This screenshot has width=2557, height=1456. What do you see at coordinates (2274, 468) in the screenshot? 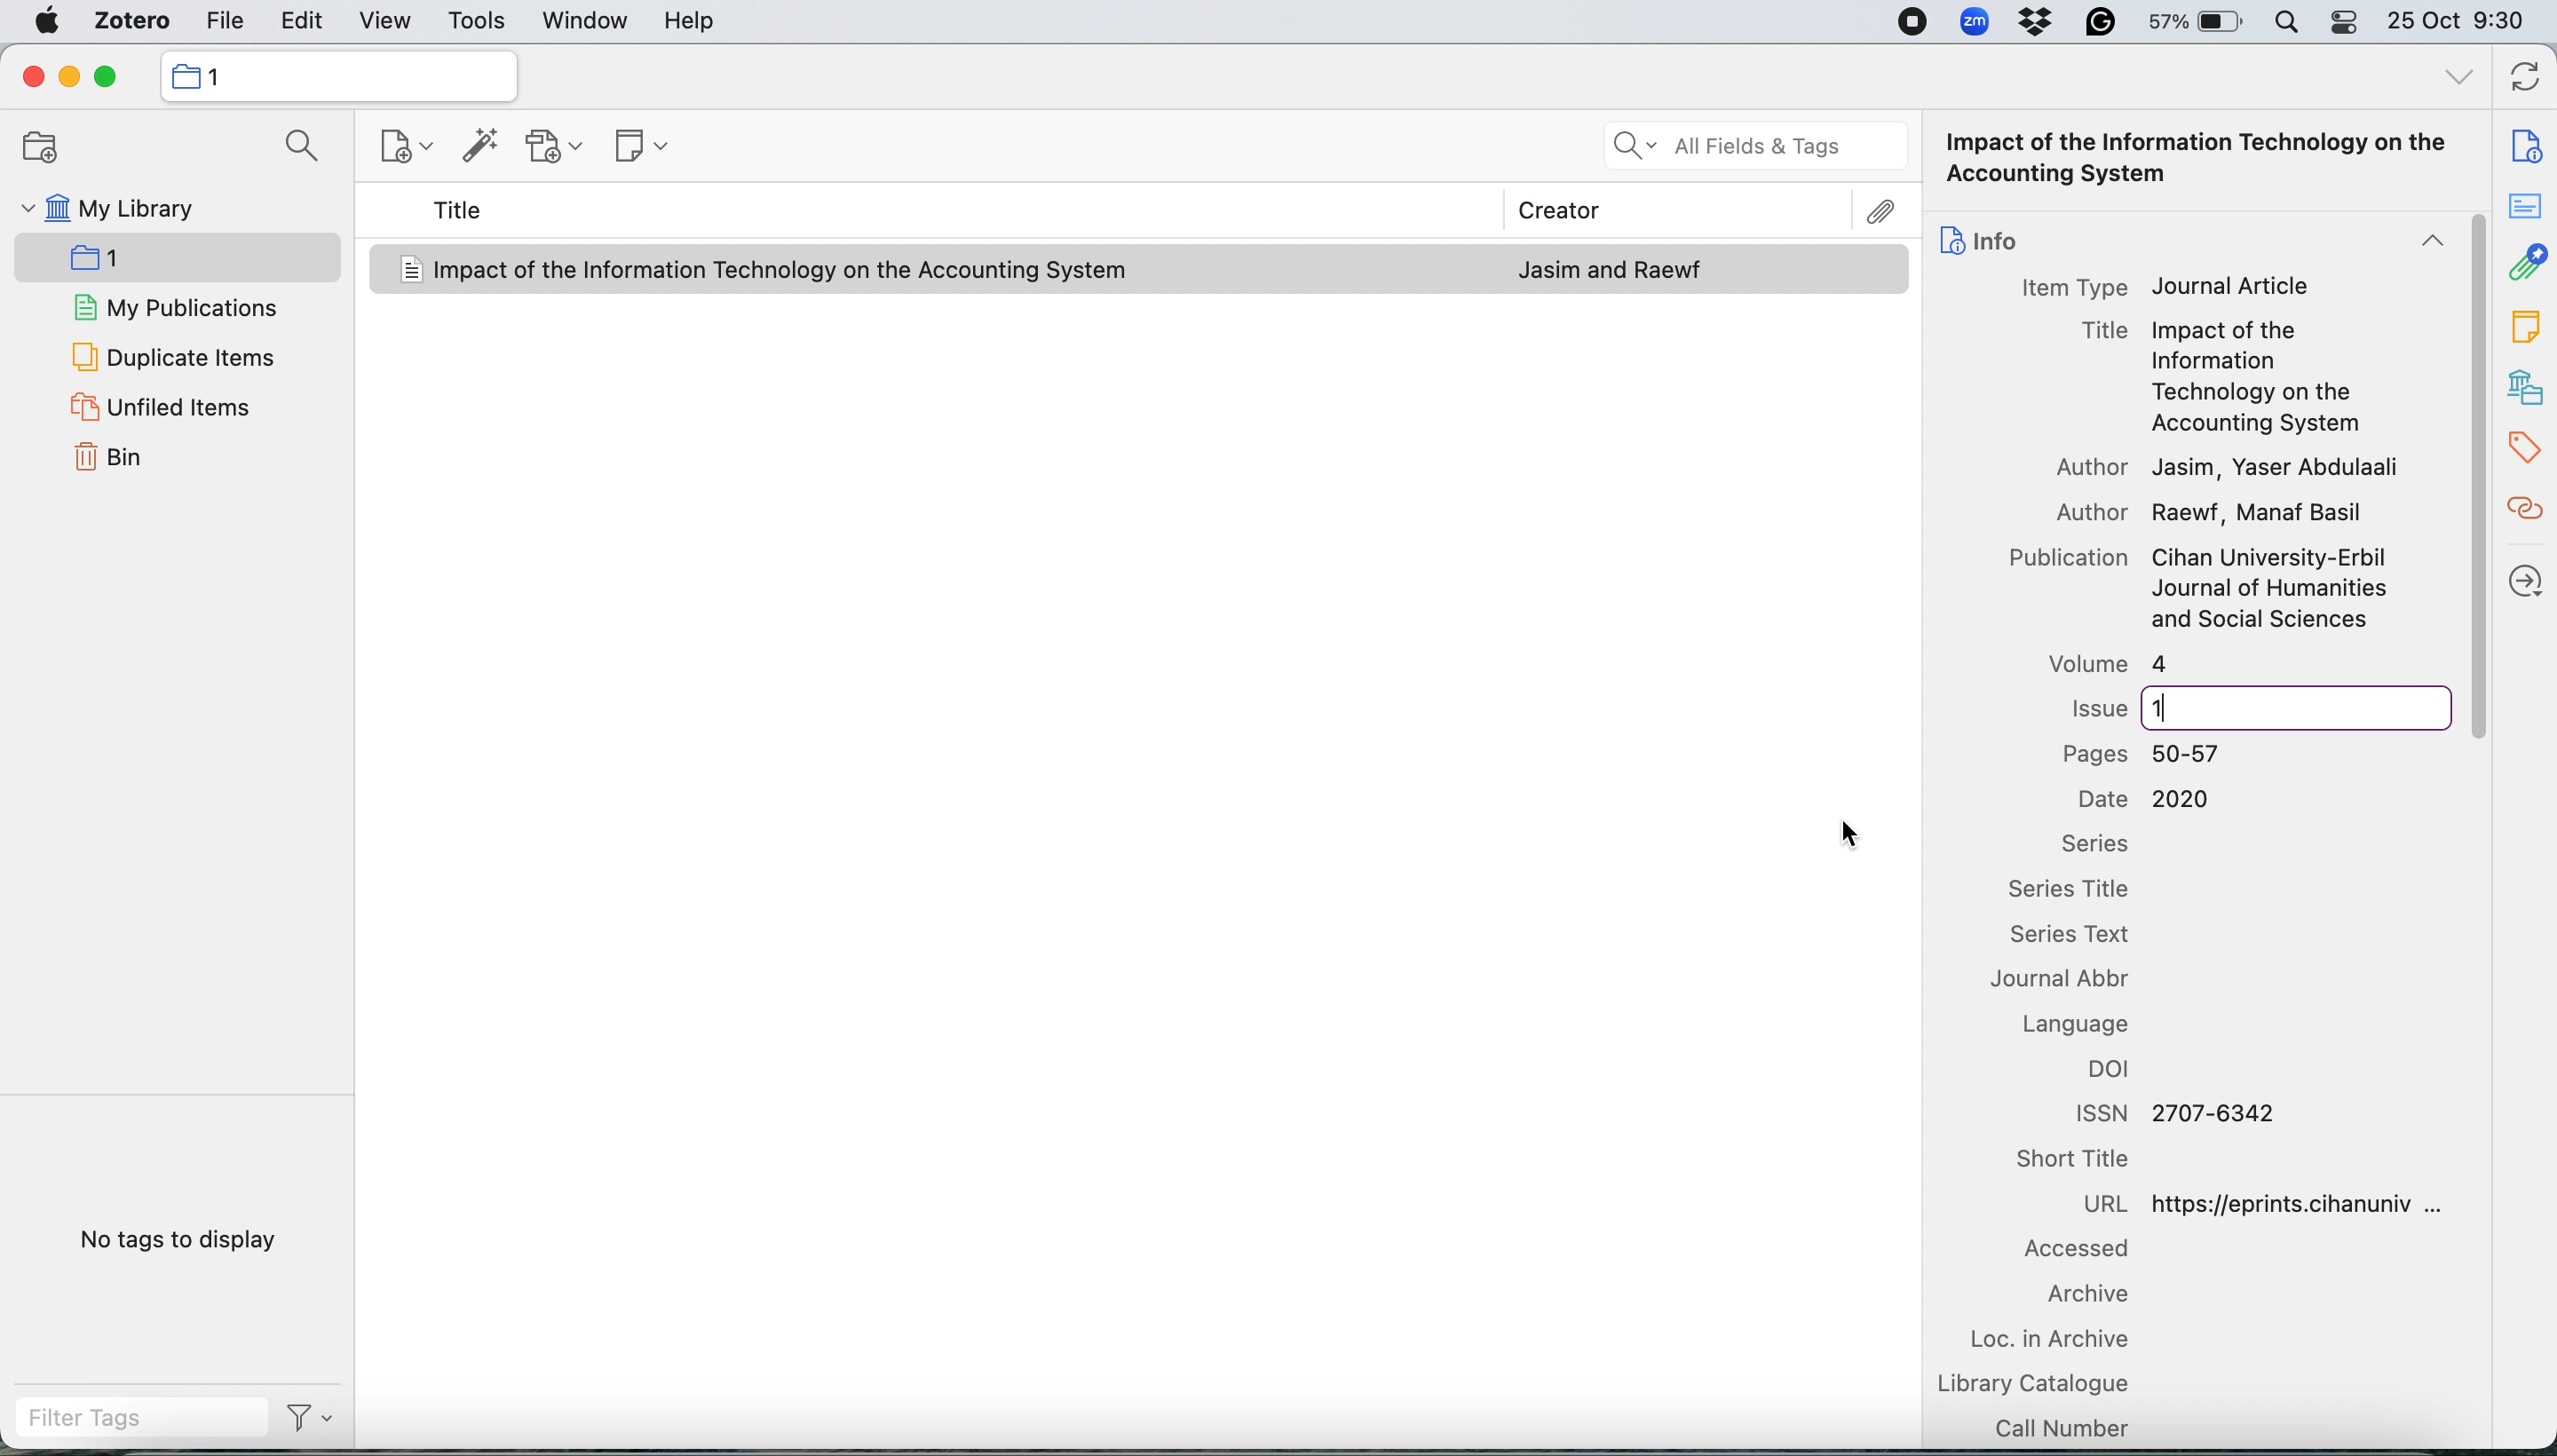
I see `Jasim, Yaser Abdulaall` at bounding box center [2274, 468].